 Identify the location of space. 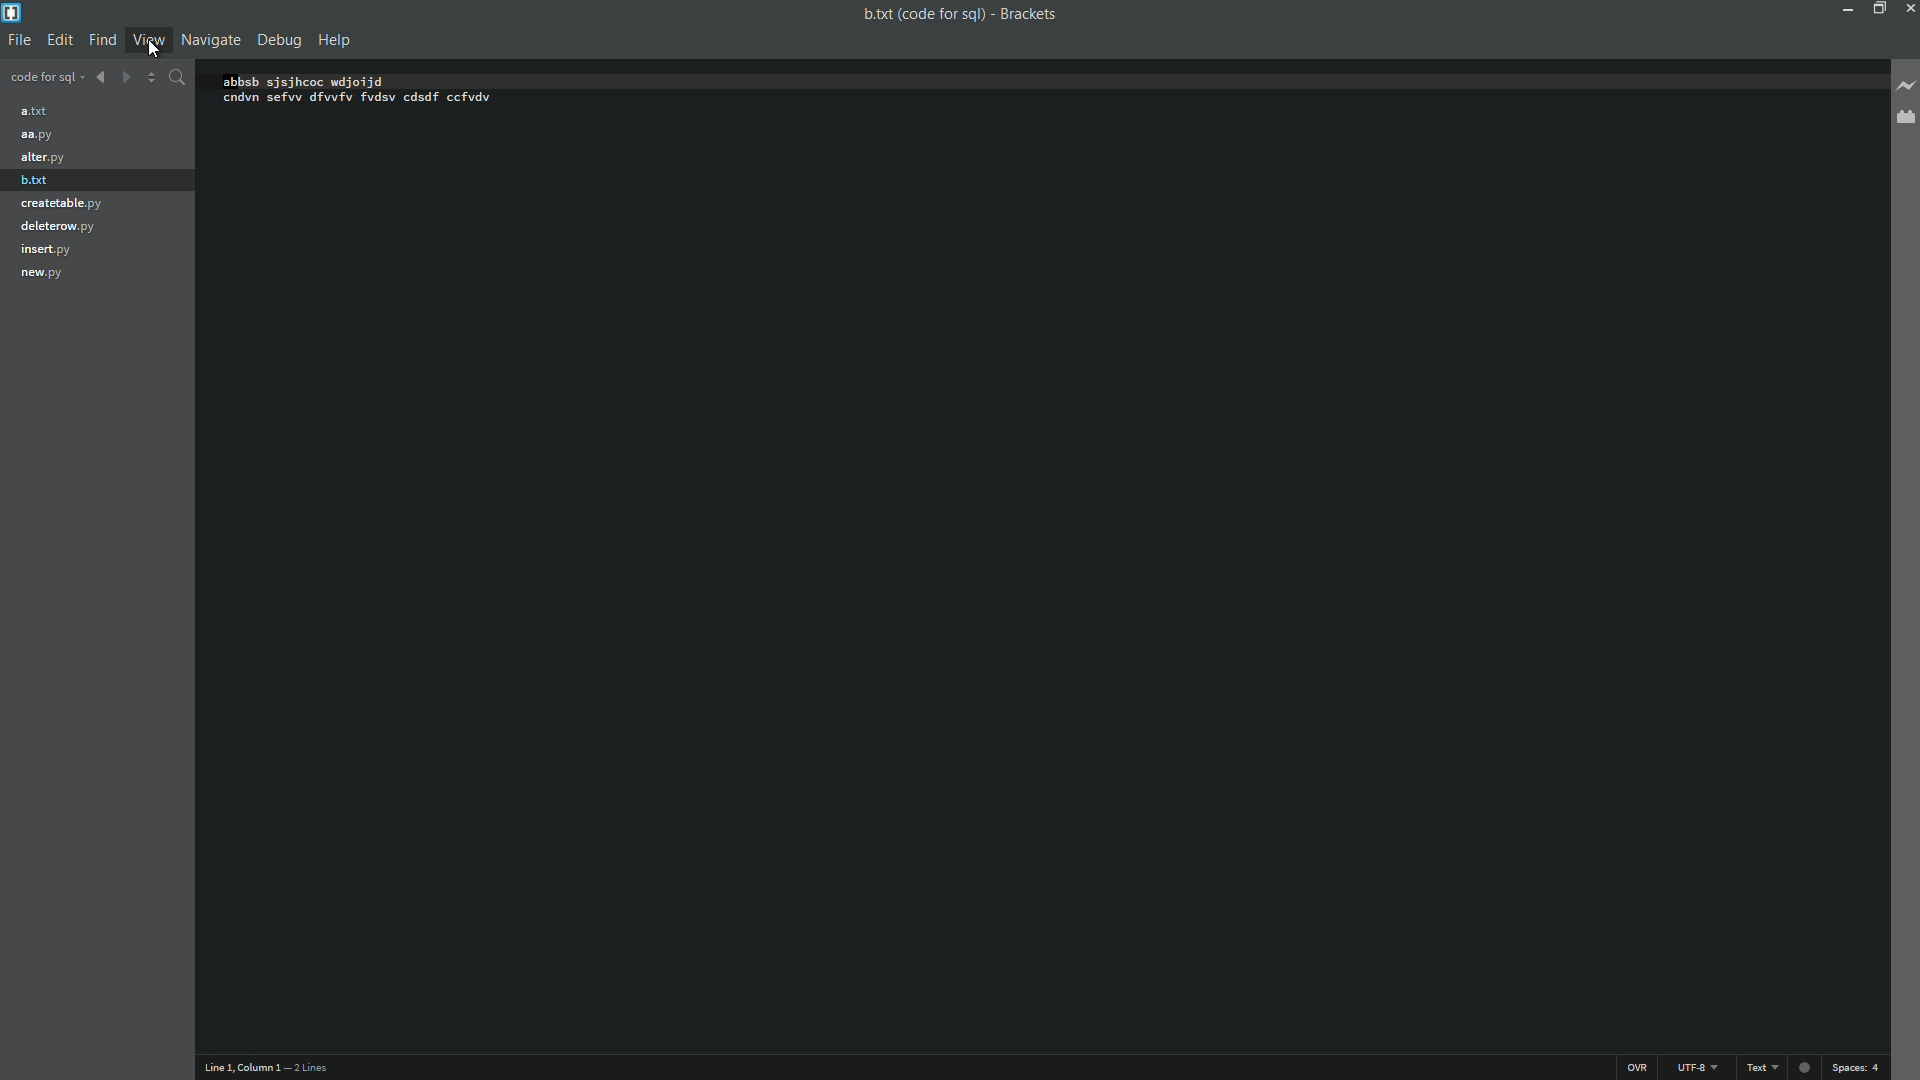
(1859, 1066).